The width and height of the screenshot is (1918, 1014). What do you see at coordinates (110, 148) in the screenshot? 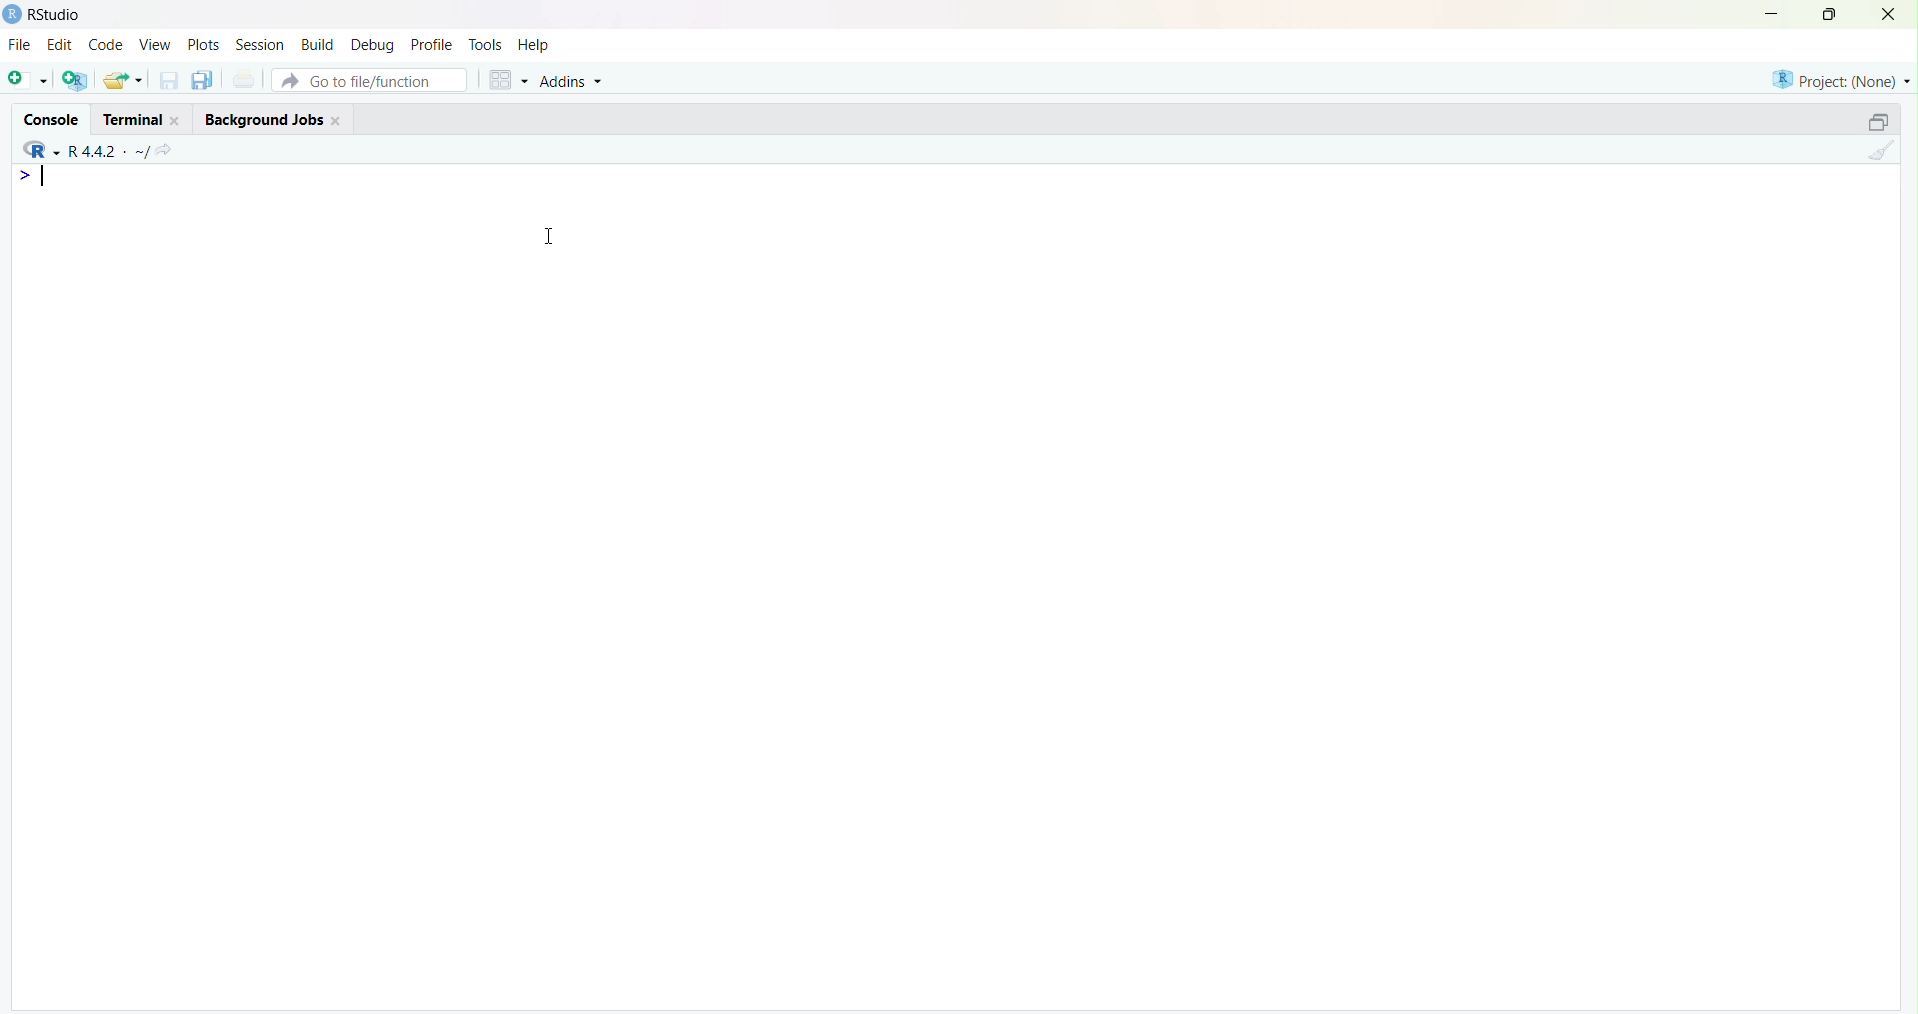
I see `R.4.4.2. ~/` at bounding box center [110, 148].